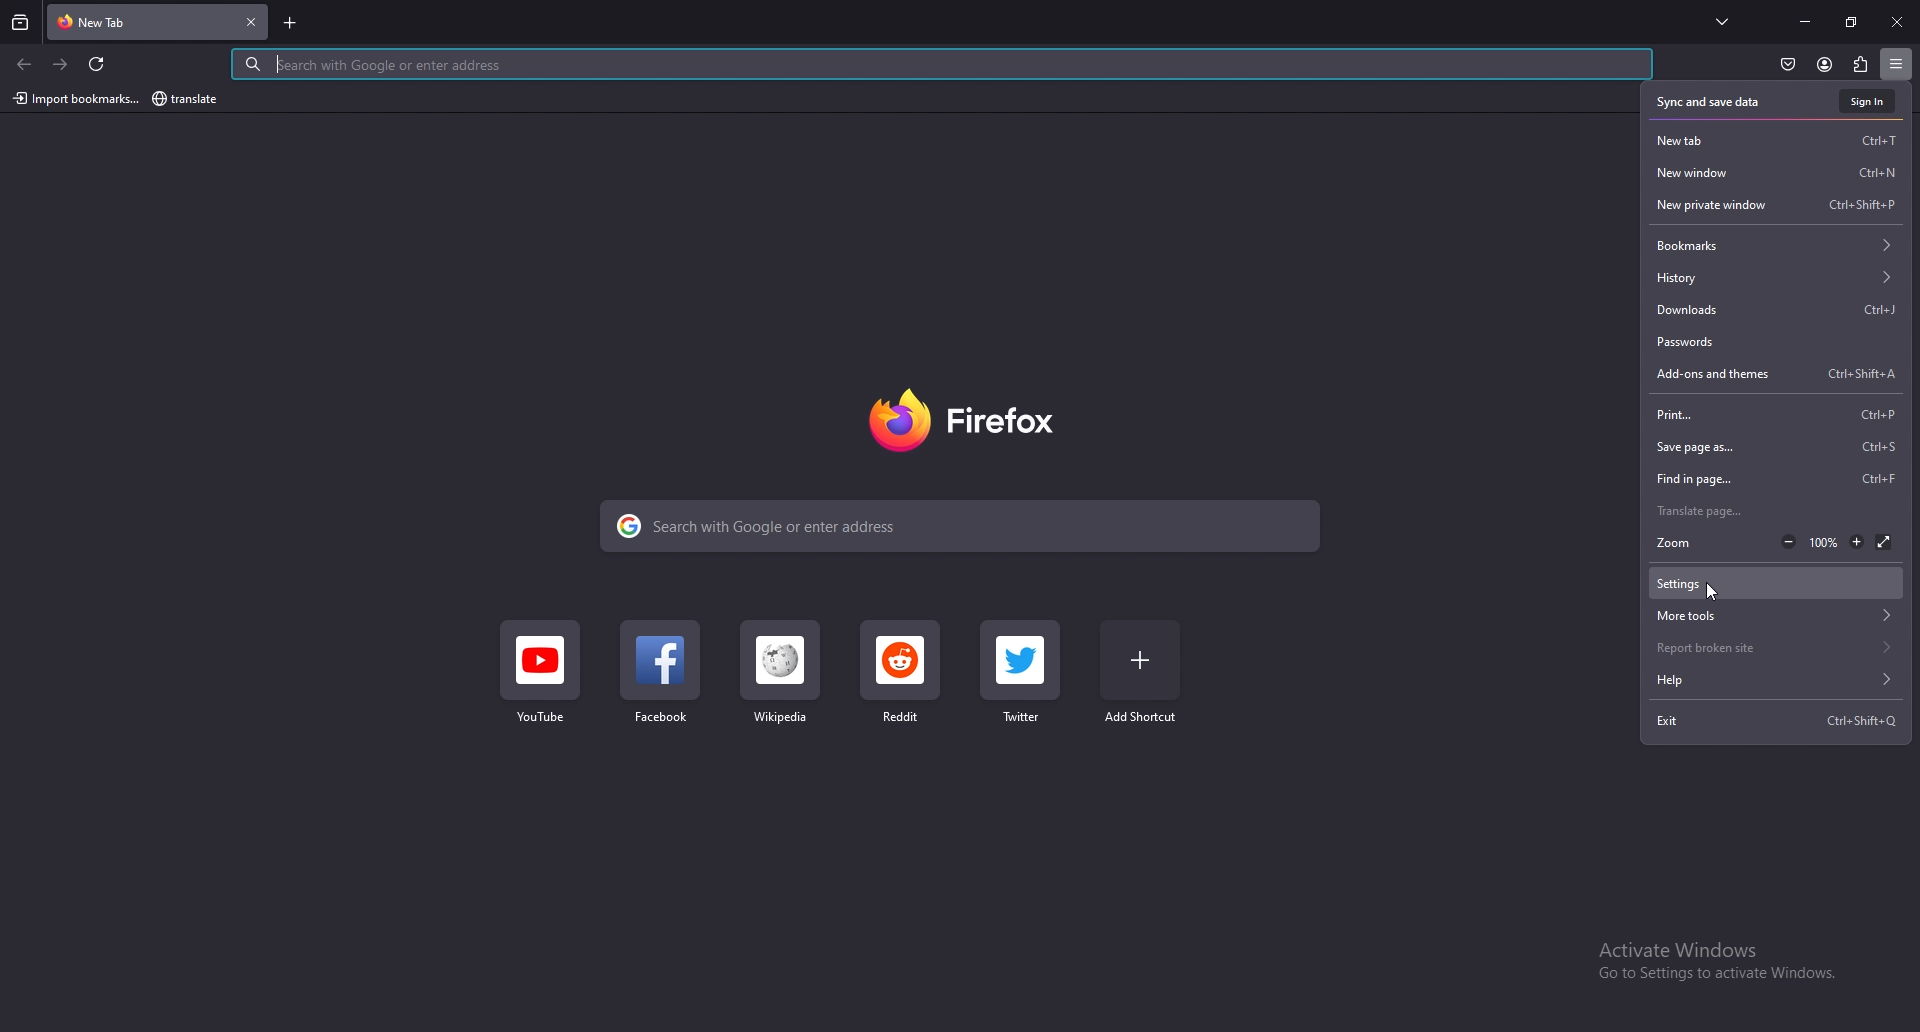 This screenshot has width=1920, height=1032. I want to click on forward, so click(63, 64).